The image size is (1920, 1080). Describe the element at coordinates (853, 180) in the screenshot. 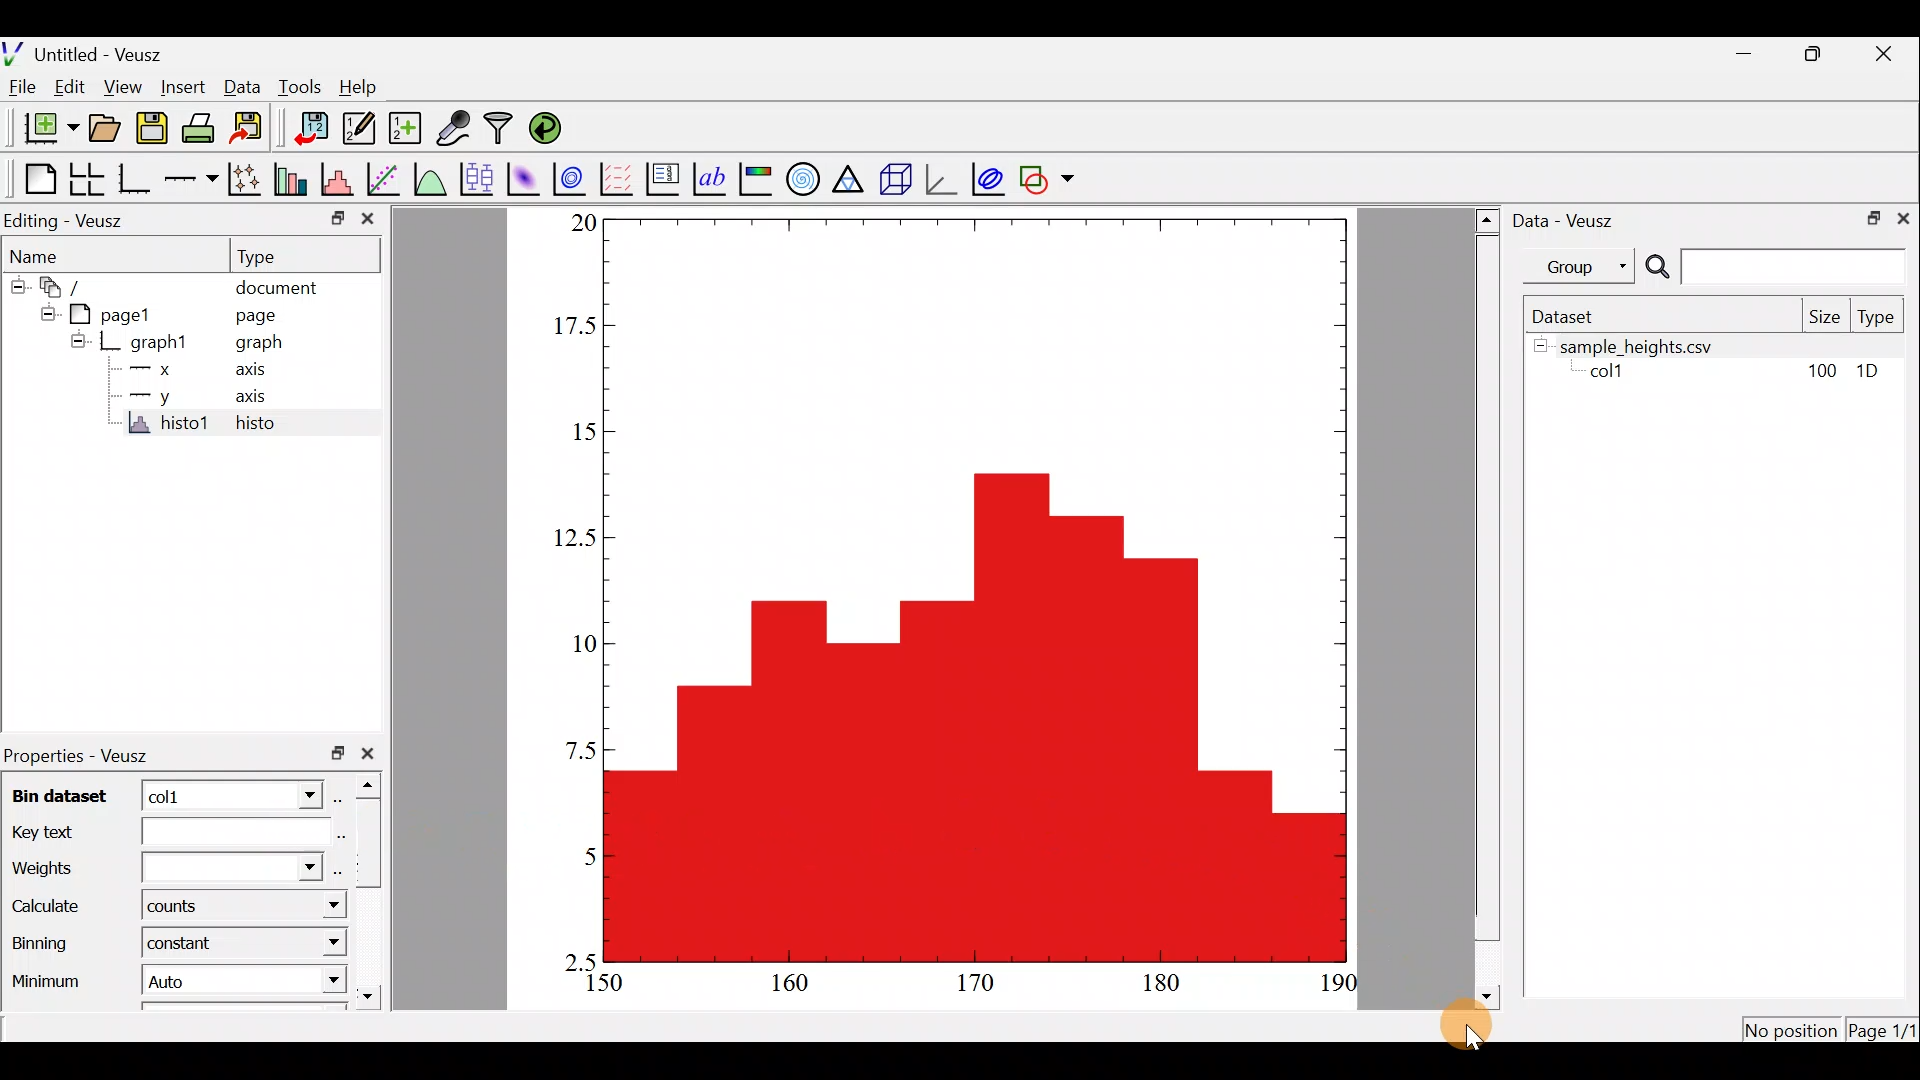

I see `ternary graph` at that location.